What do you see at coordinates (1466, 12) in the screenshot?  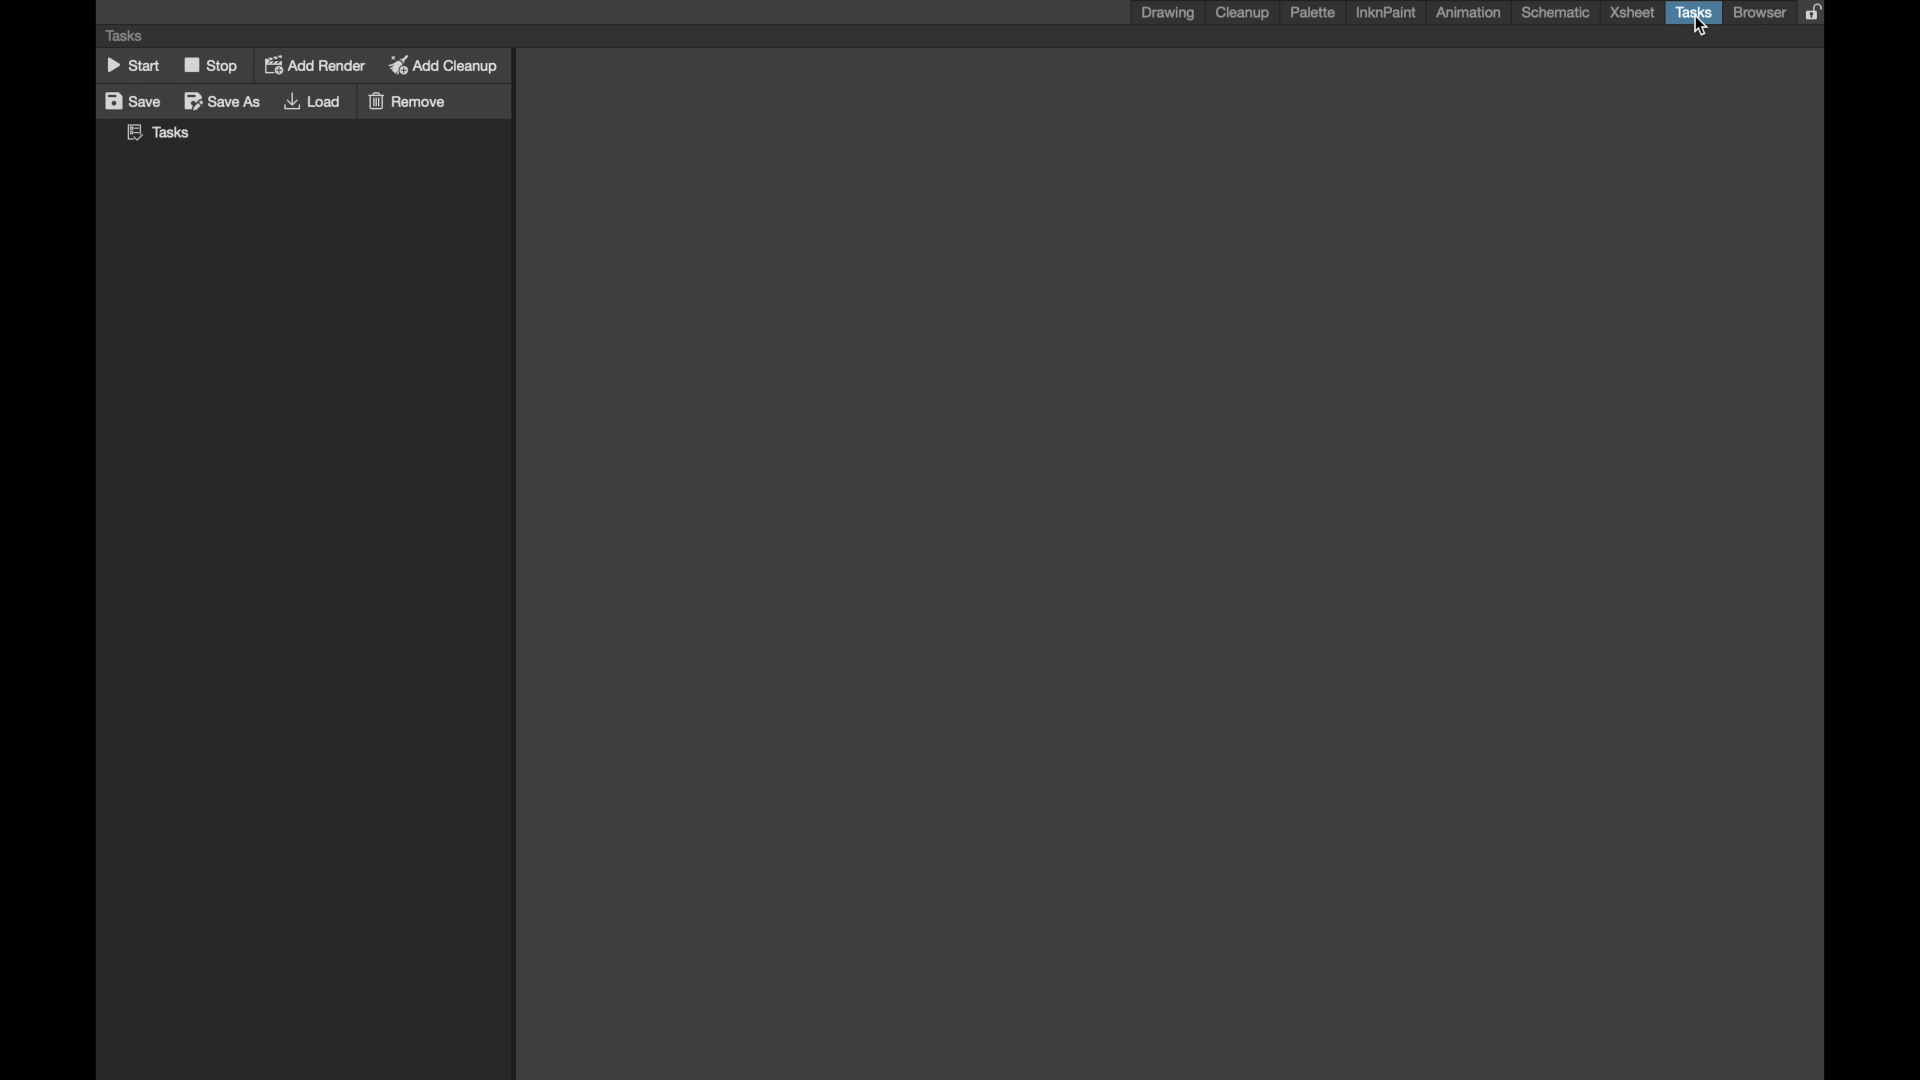 I see `animation` at bounding box center [1466, 12].